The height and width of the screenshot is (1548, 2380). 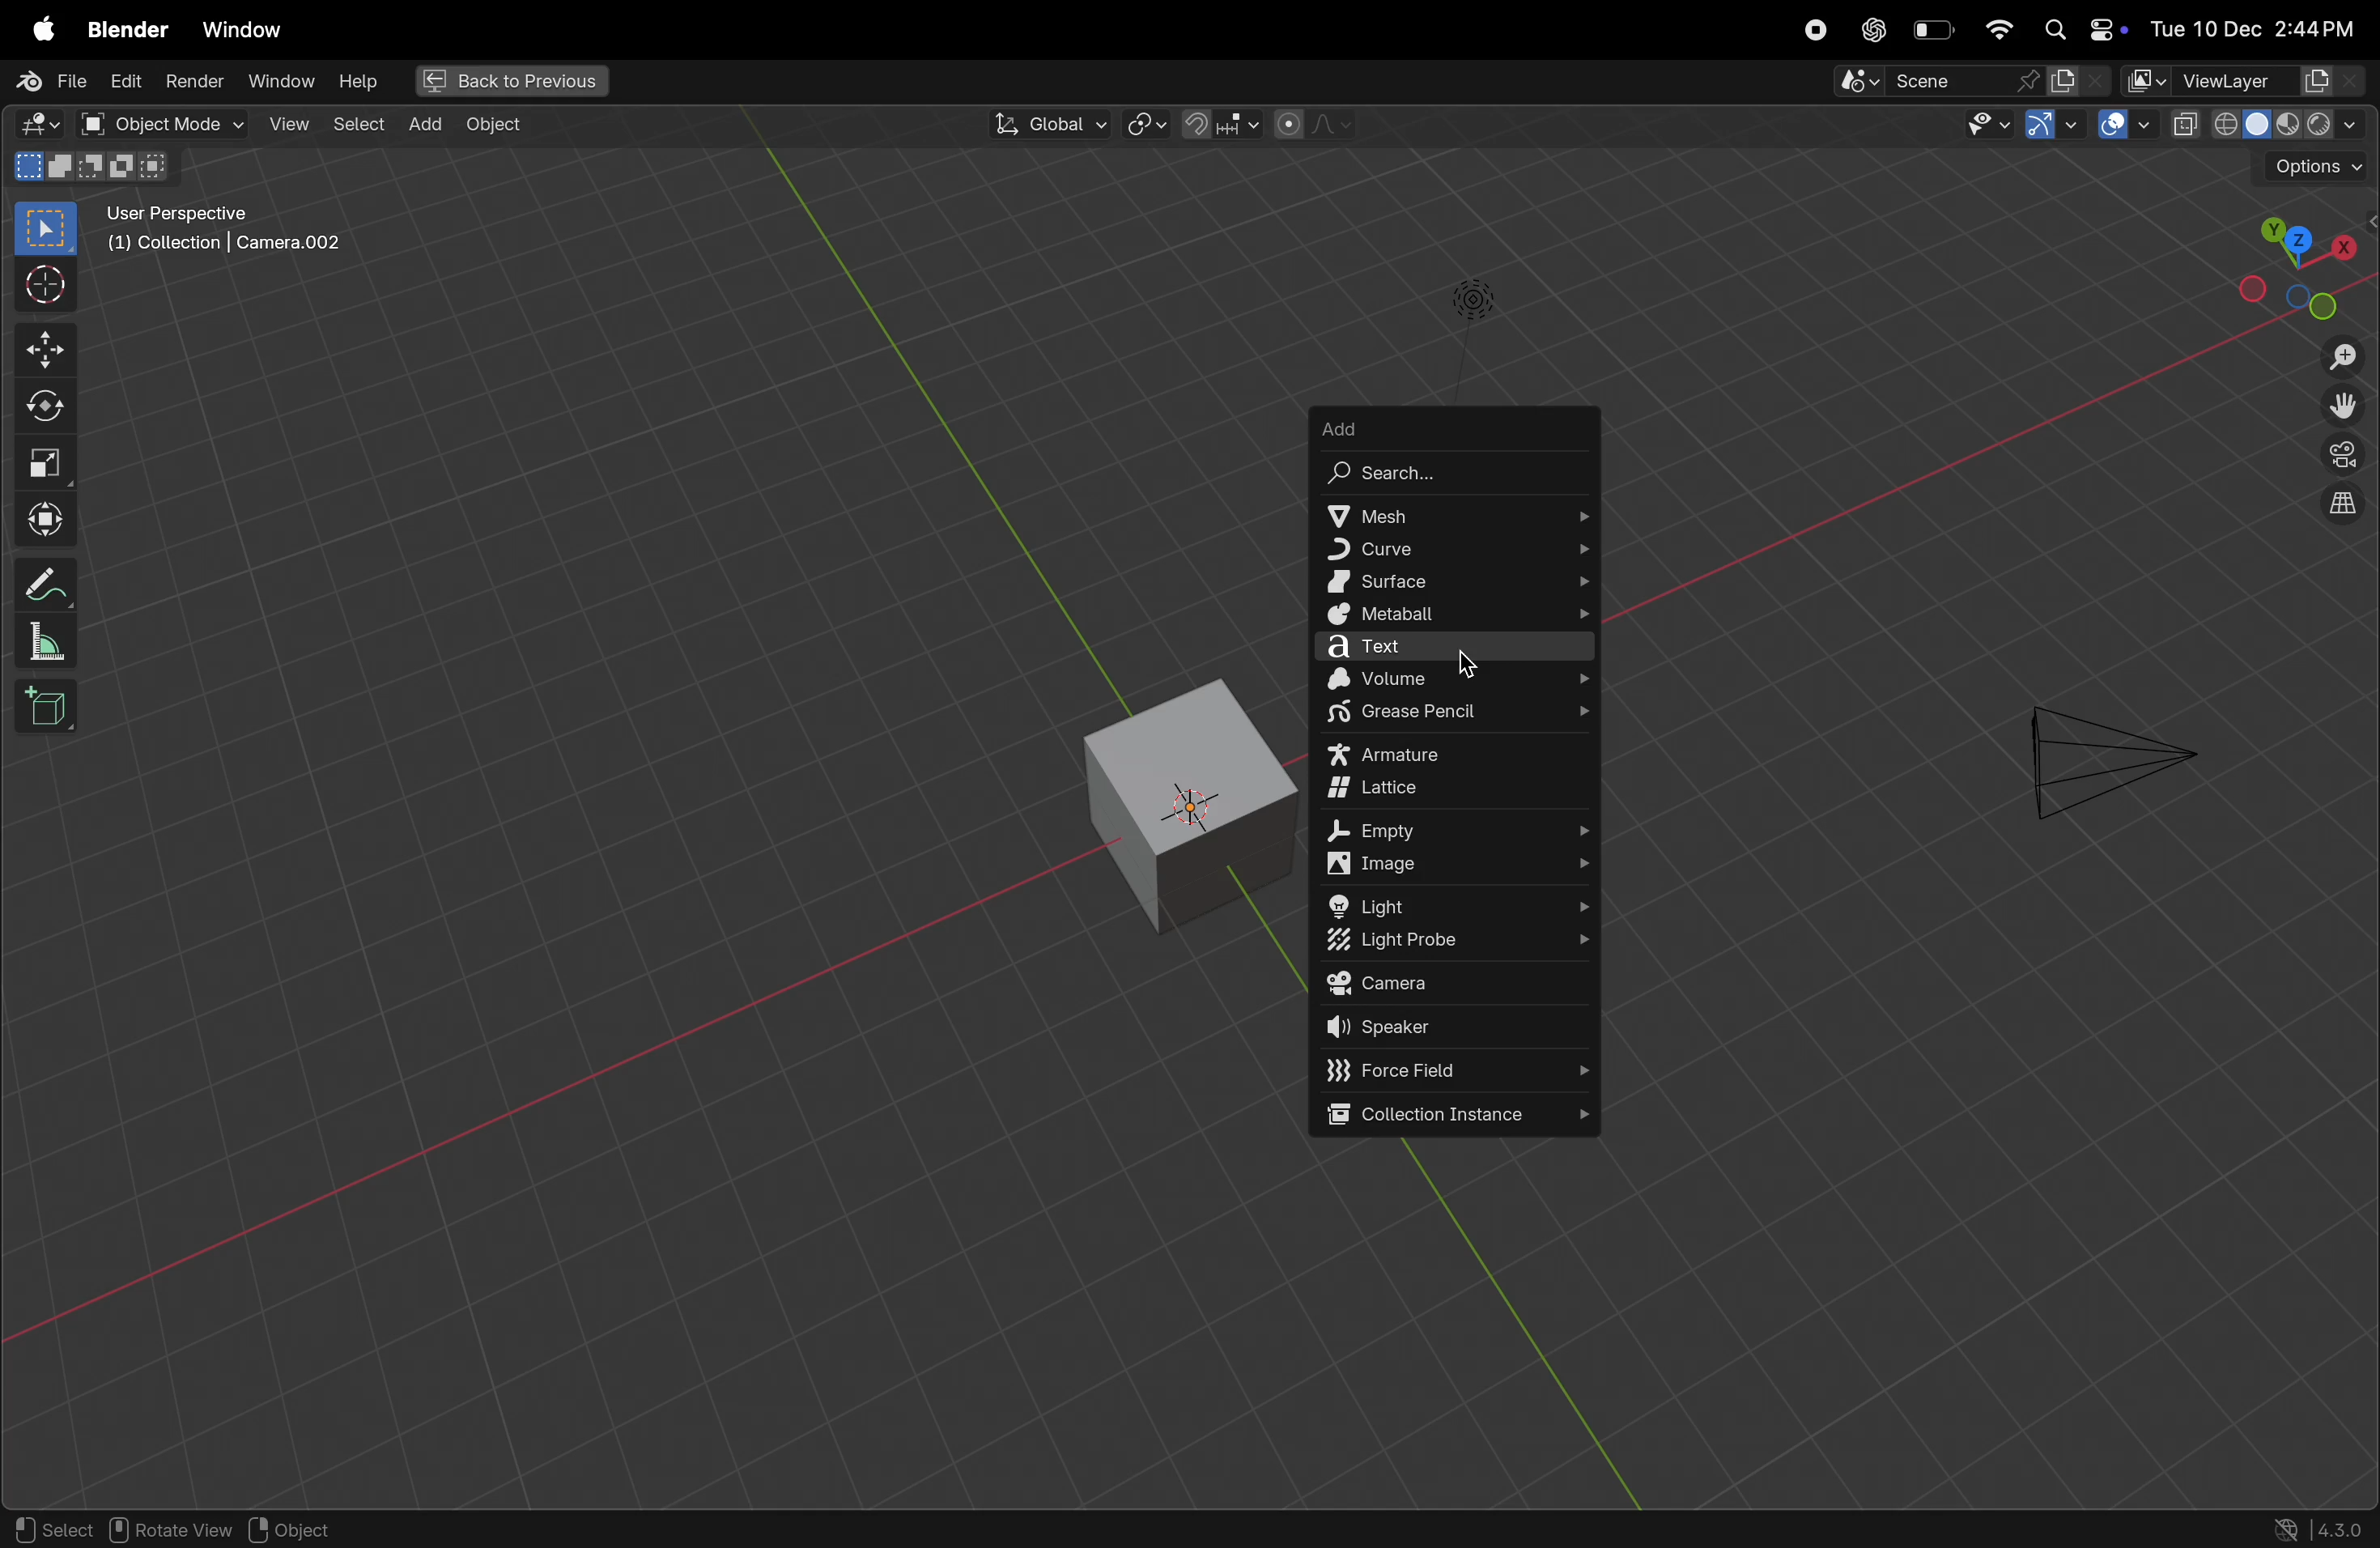 What do you see at coordinates (1222, 124) in the screenshot?
I see `snap` at bounding box center [1222, 124].